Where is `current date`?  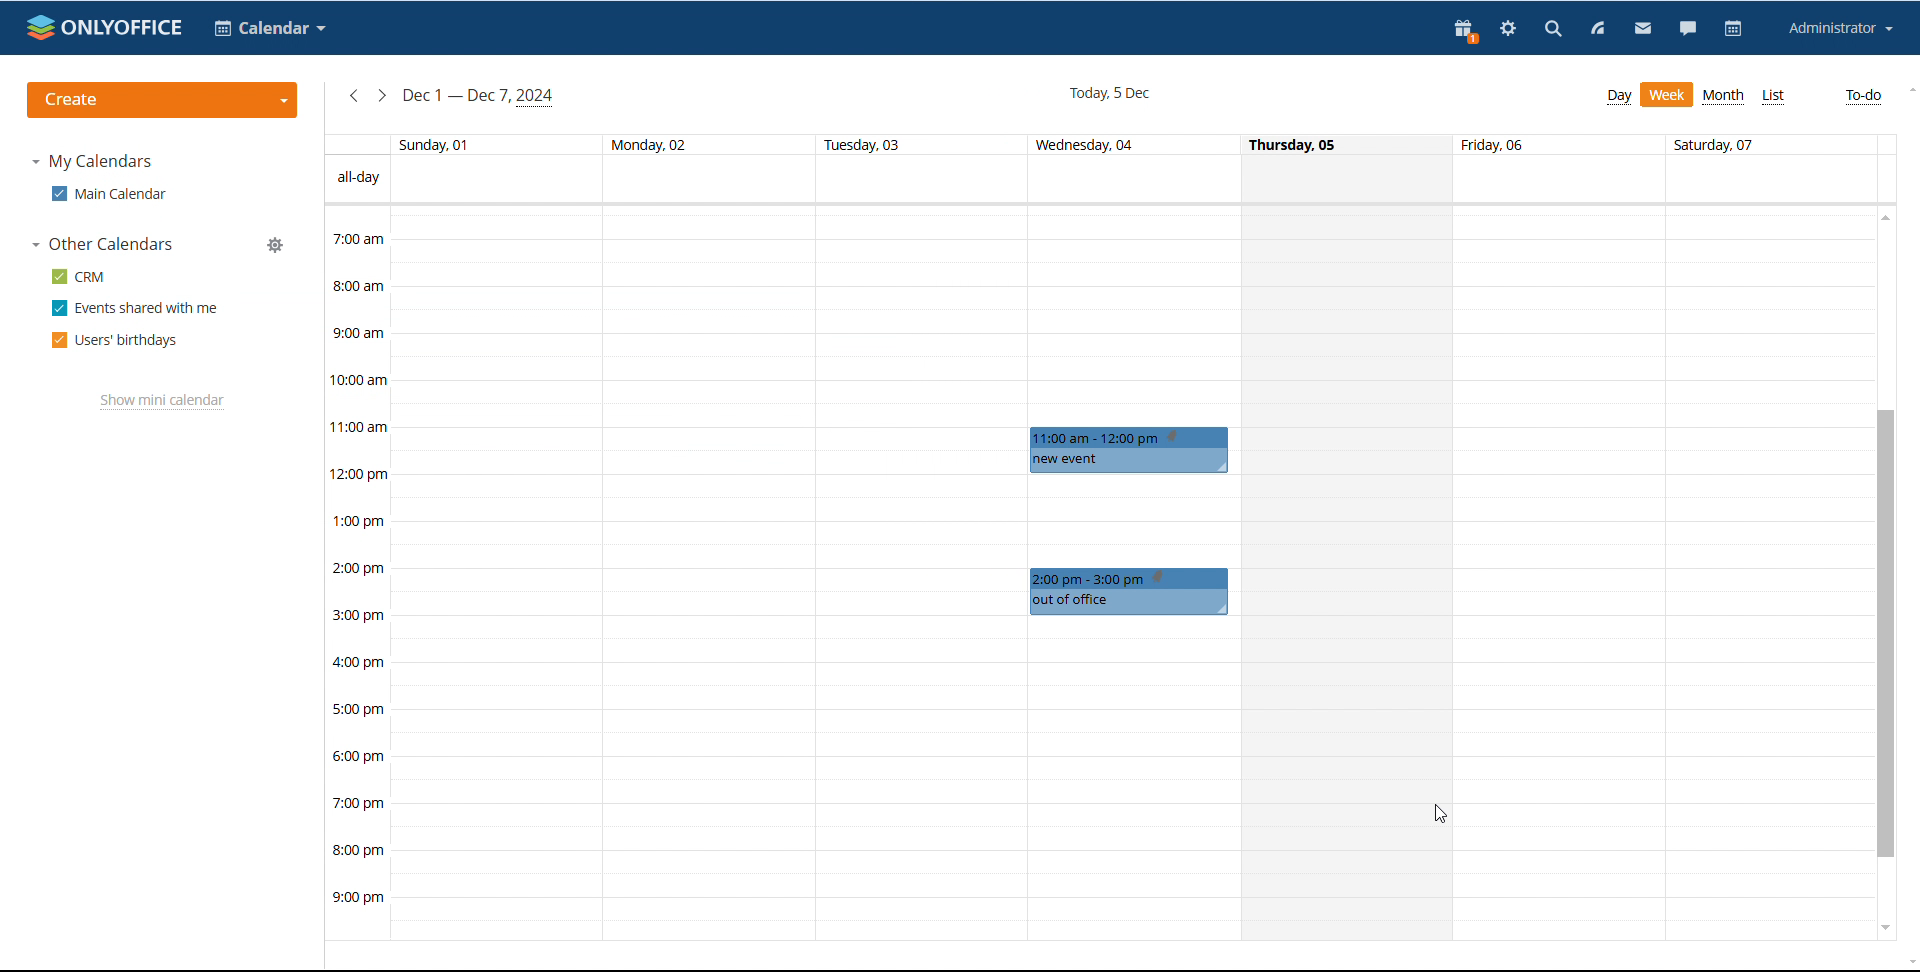 current date is located at coordinates (1108, 94).